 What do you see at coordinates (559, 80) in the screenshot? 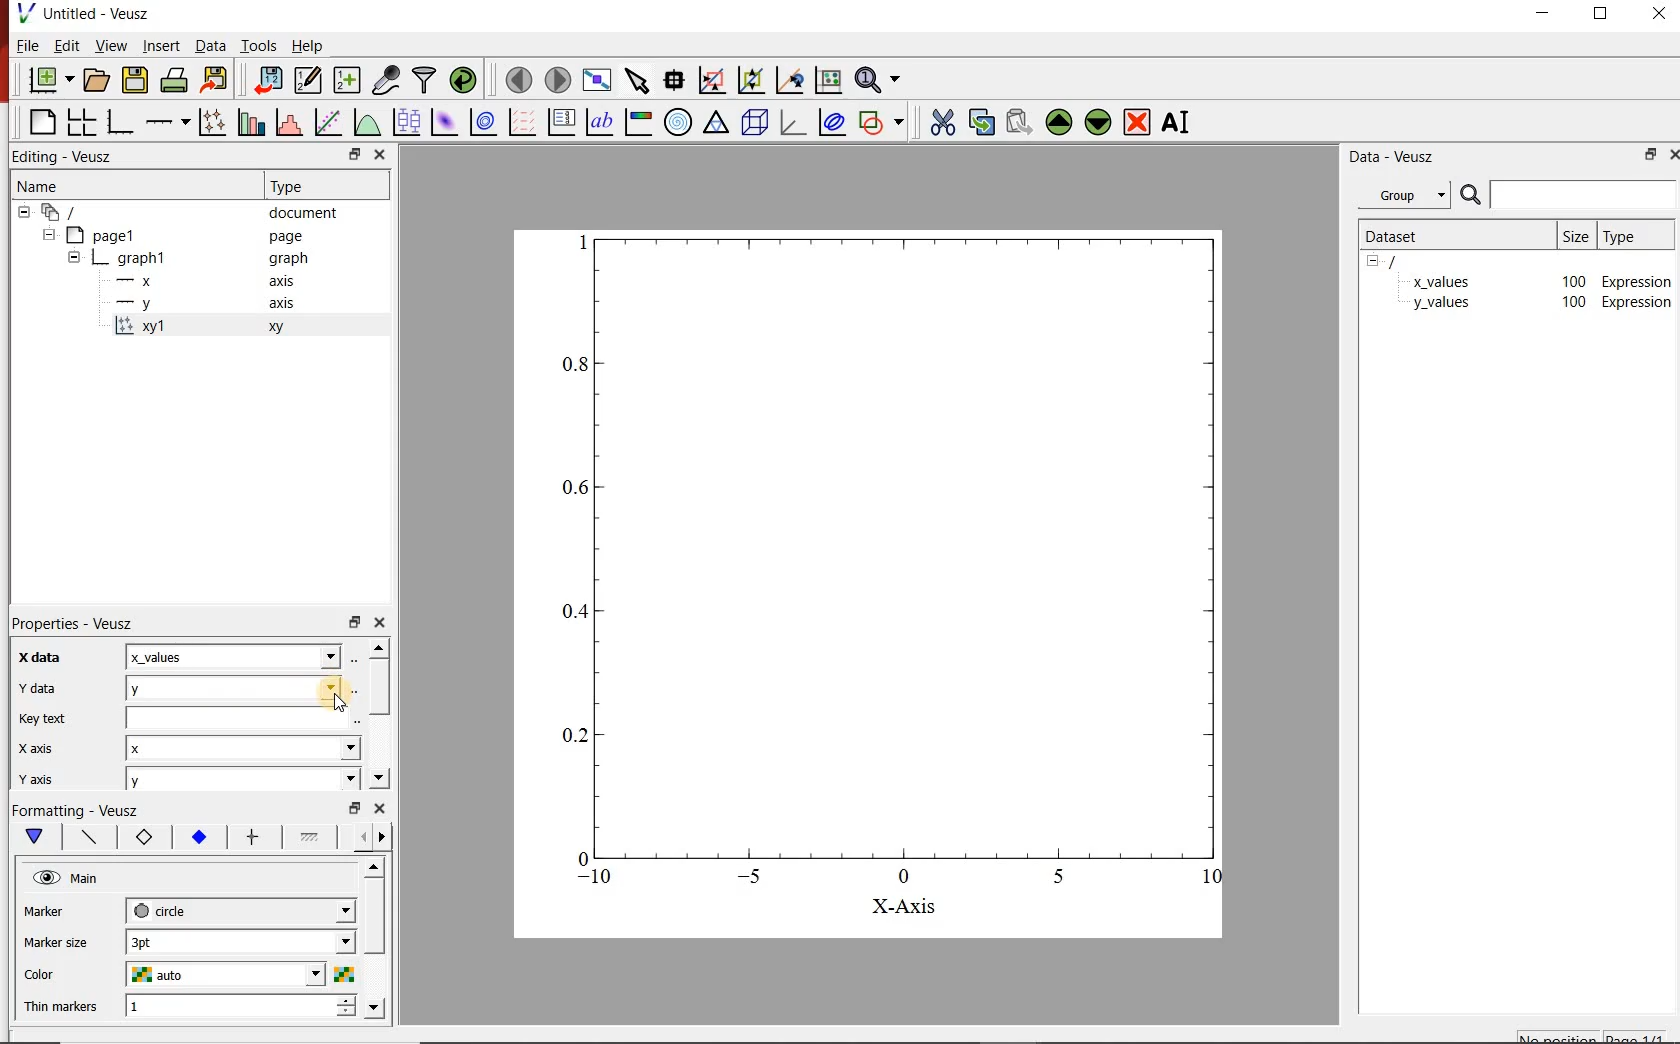
I see `move to next page` at bounding box center [559, 80].